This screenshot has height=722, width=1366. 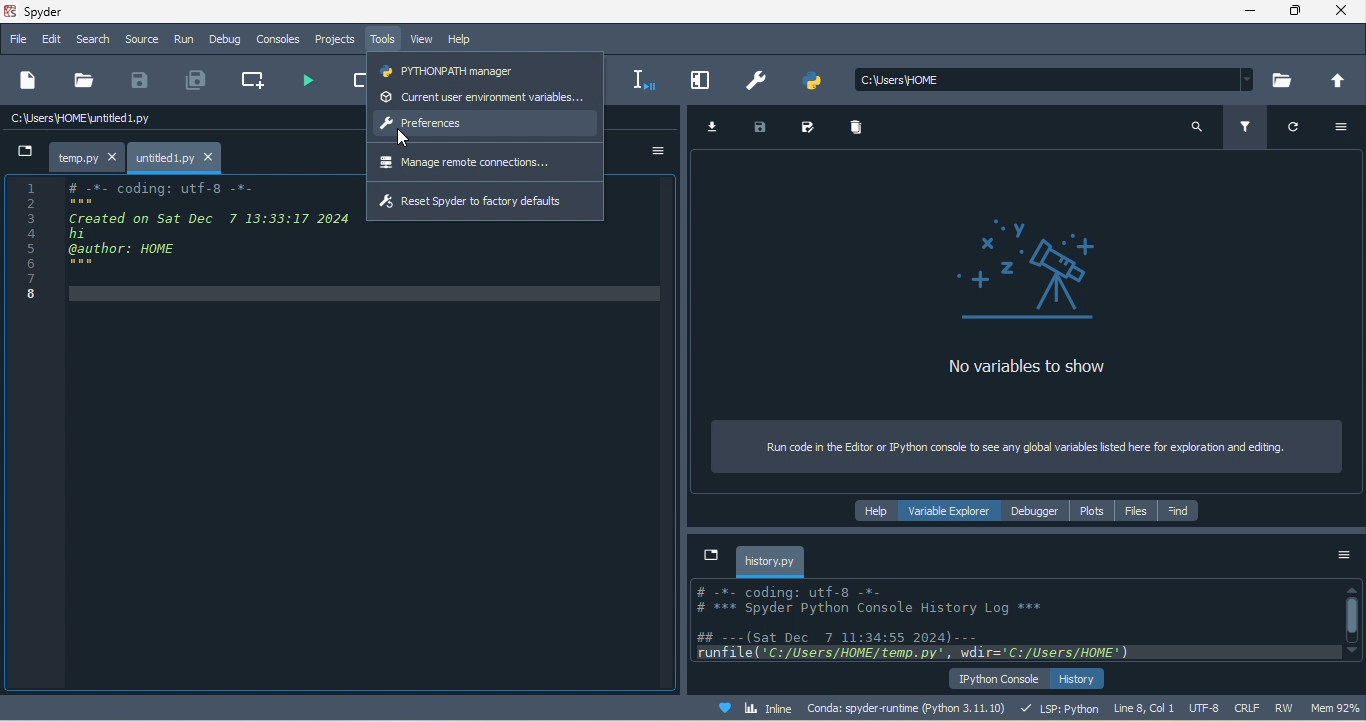 I want to click on pythonpath manager, so click(x=483, y=71).